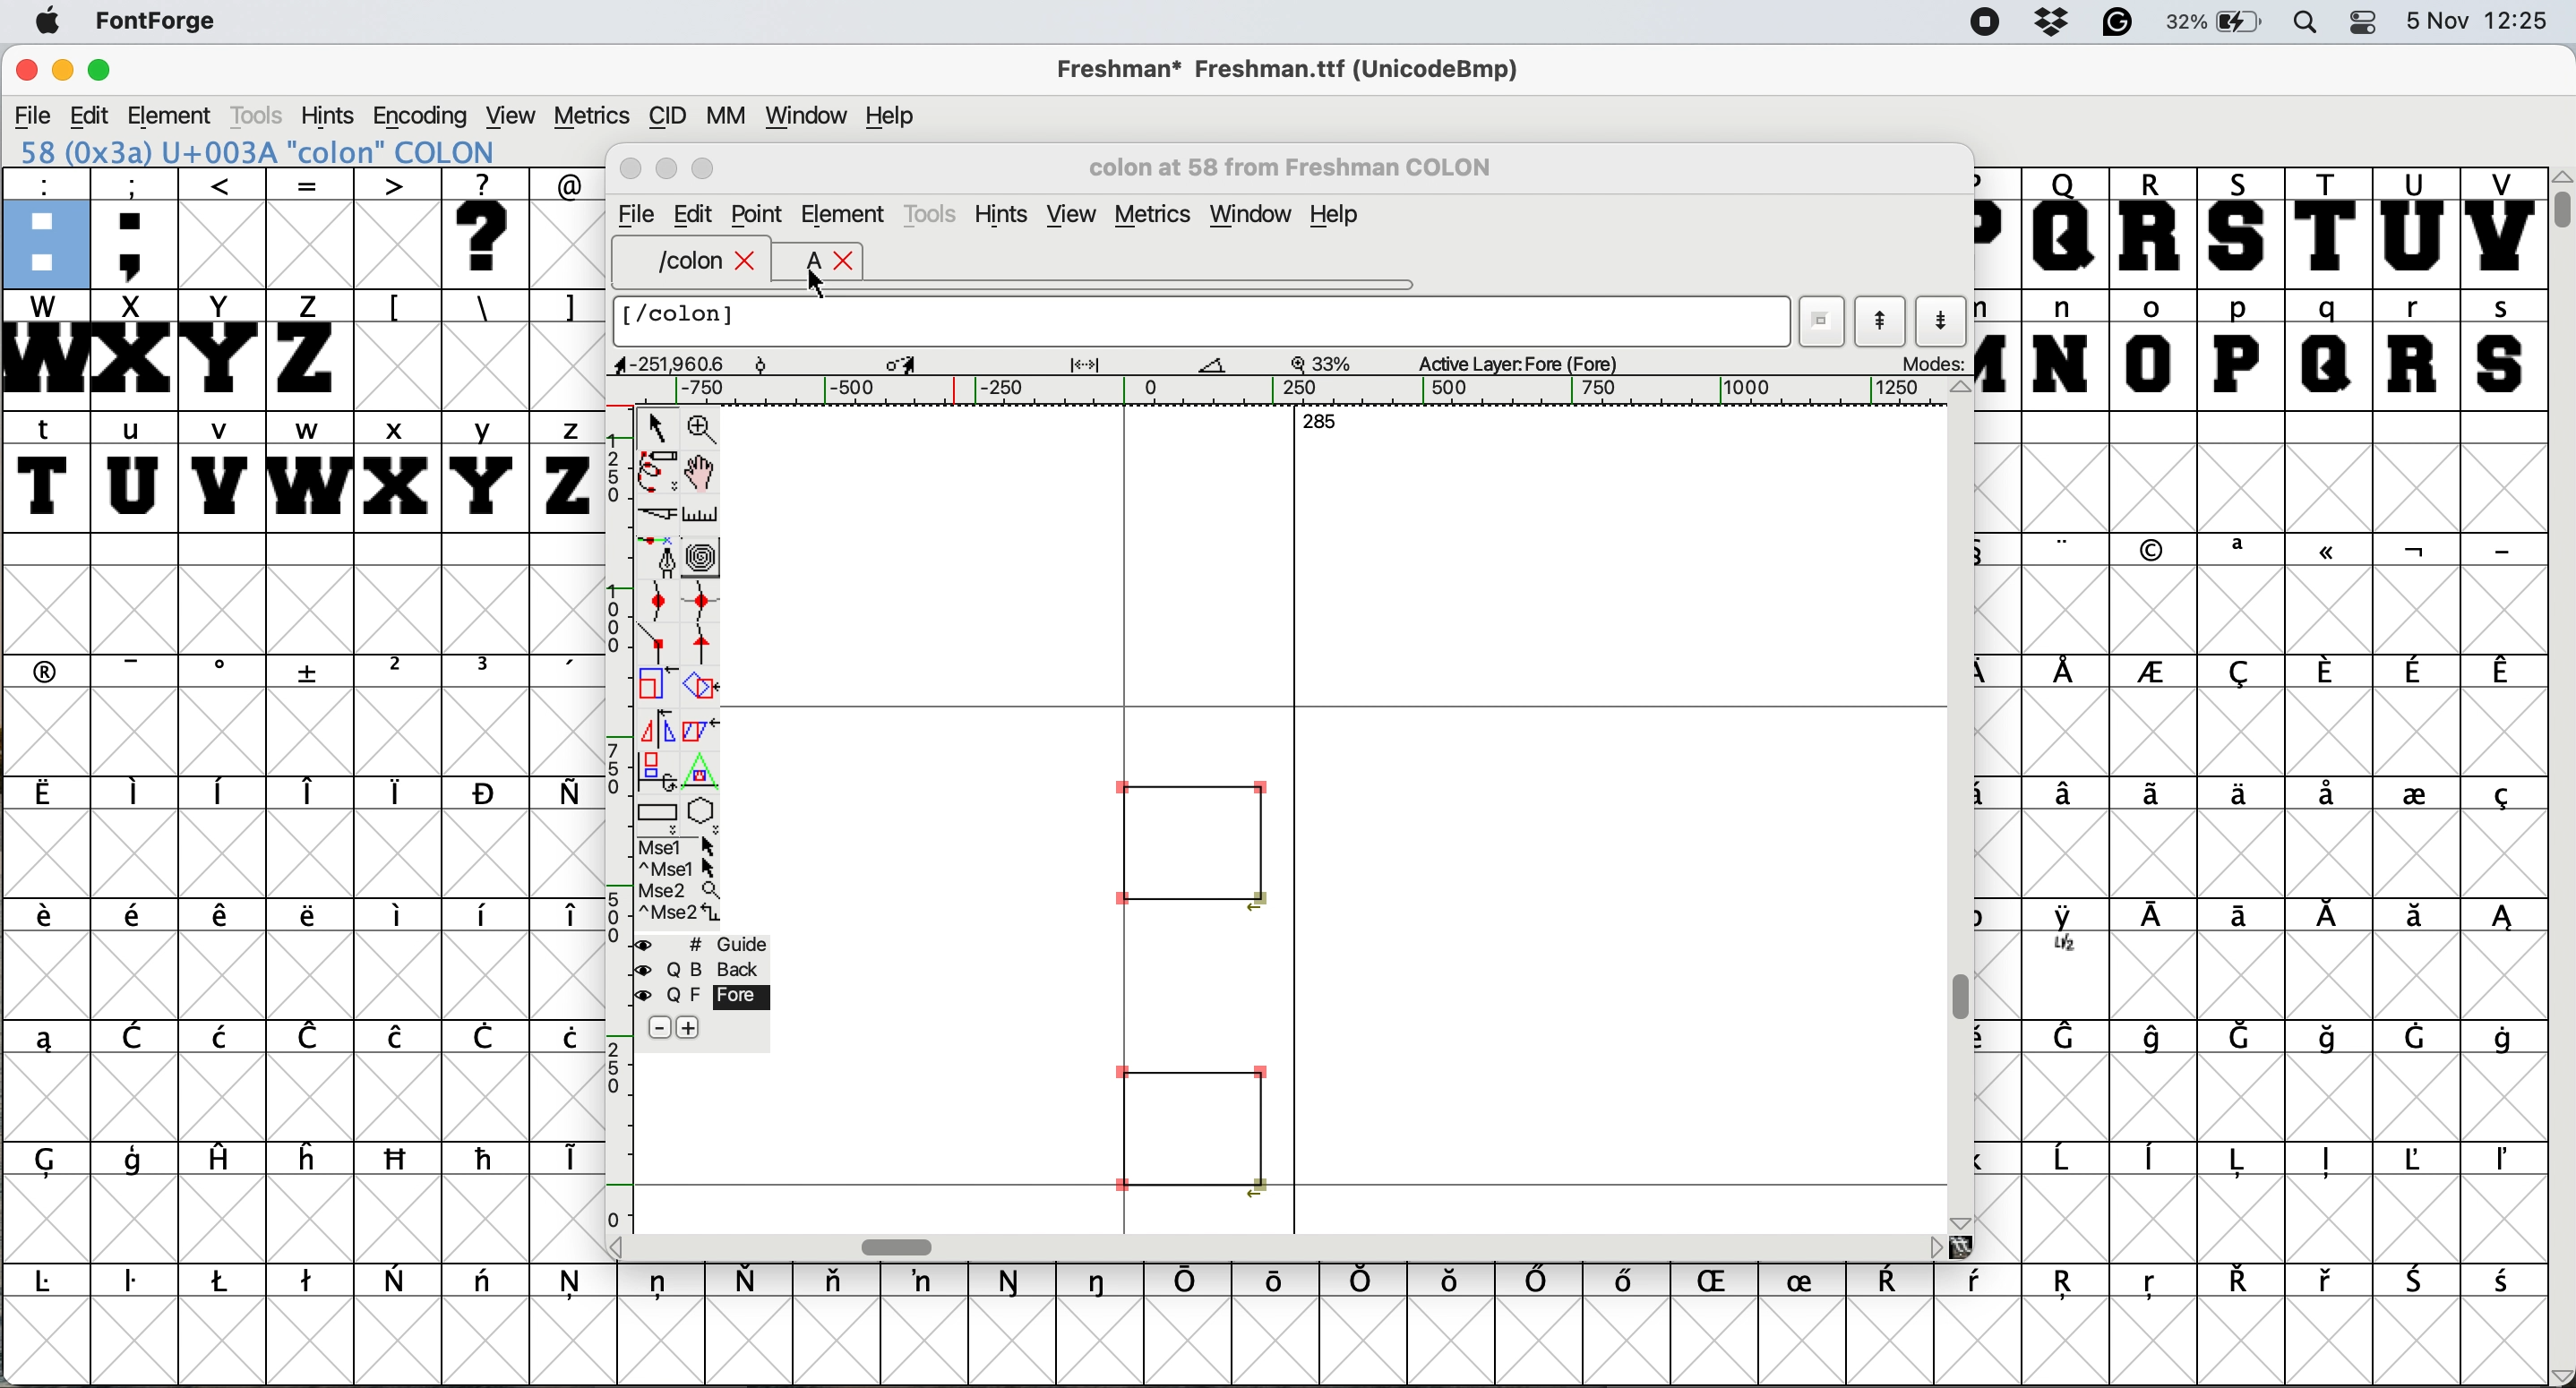 This screenshot has height=1388, width=2576. What do you see at coordinates (397, 1039) in the screenshot?
I see `symbol` at bounding box center [397, 1039].